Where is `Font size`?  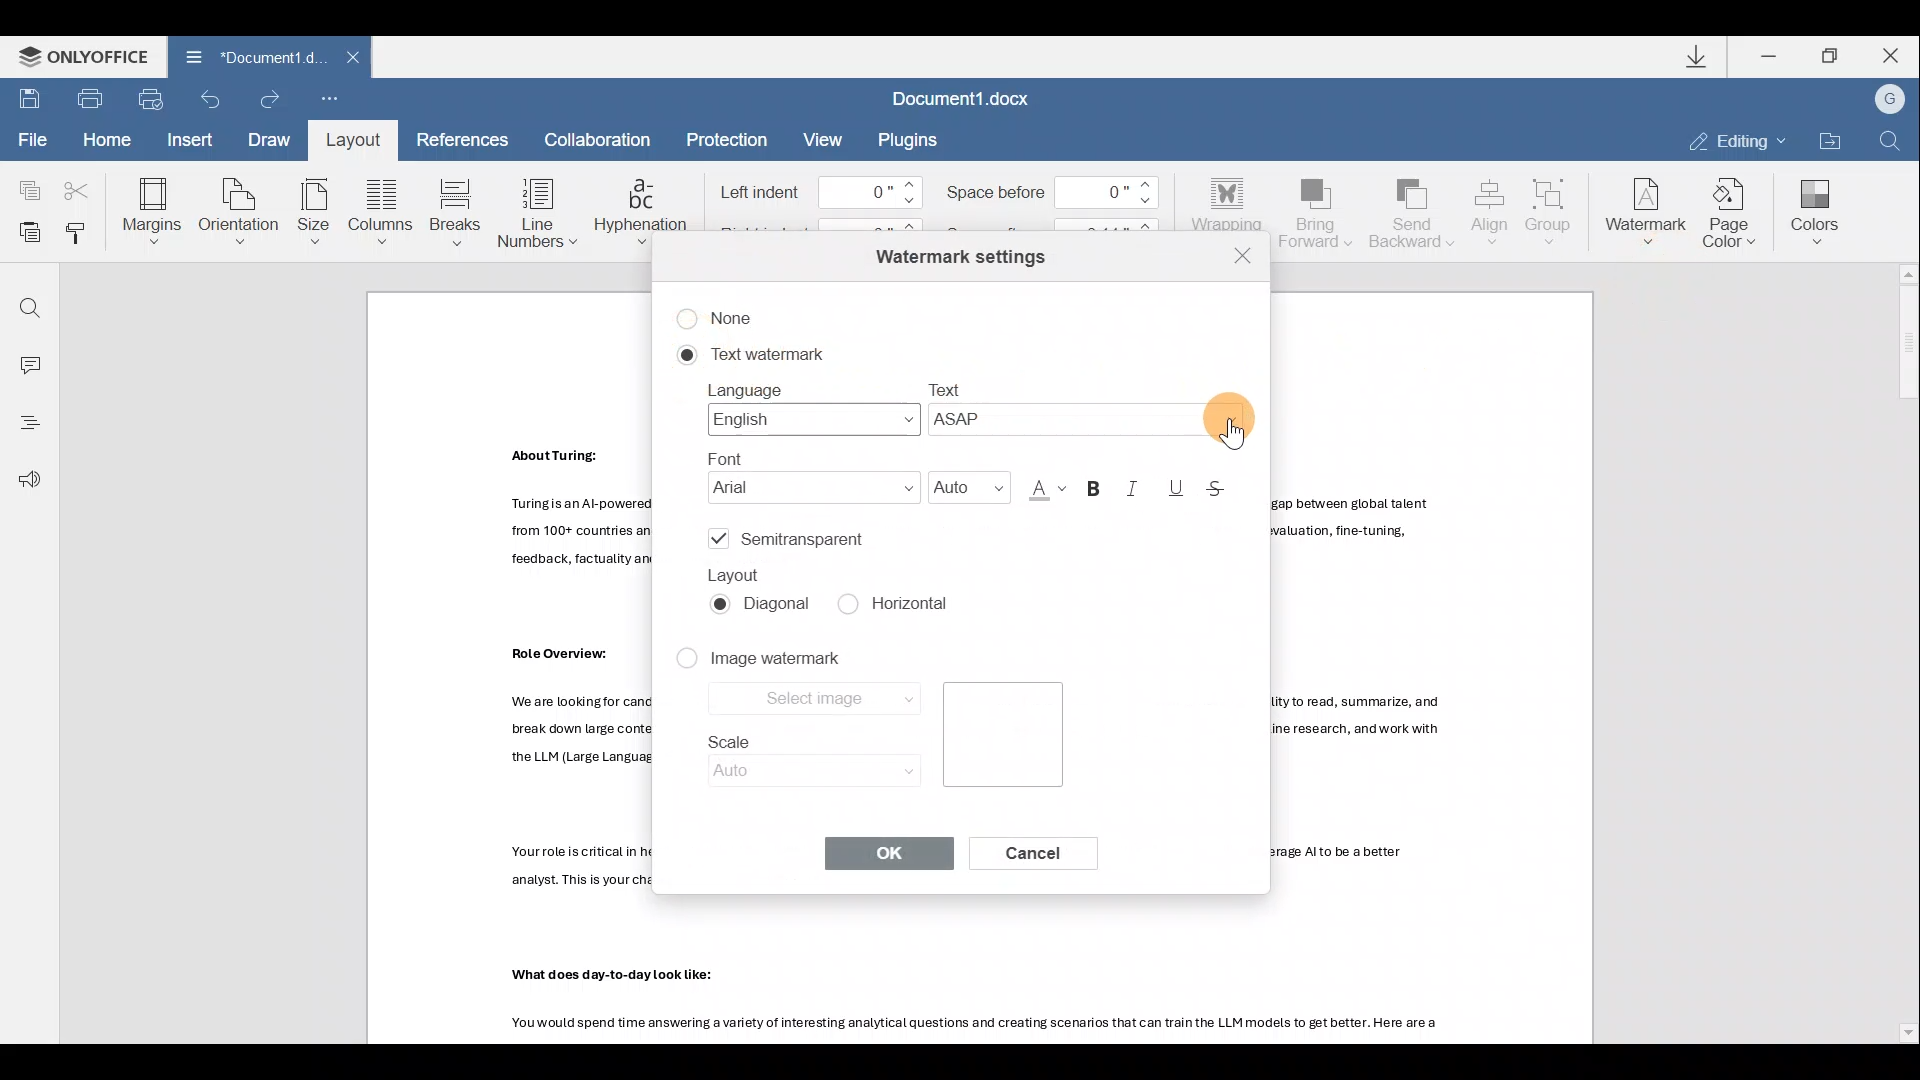
Font size is located at coordinates (964, 484).